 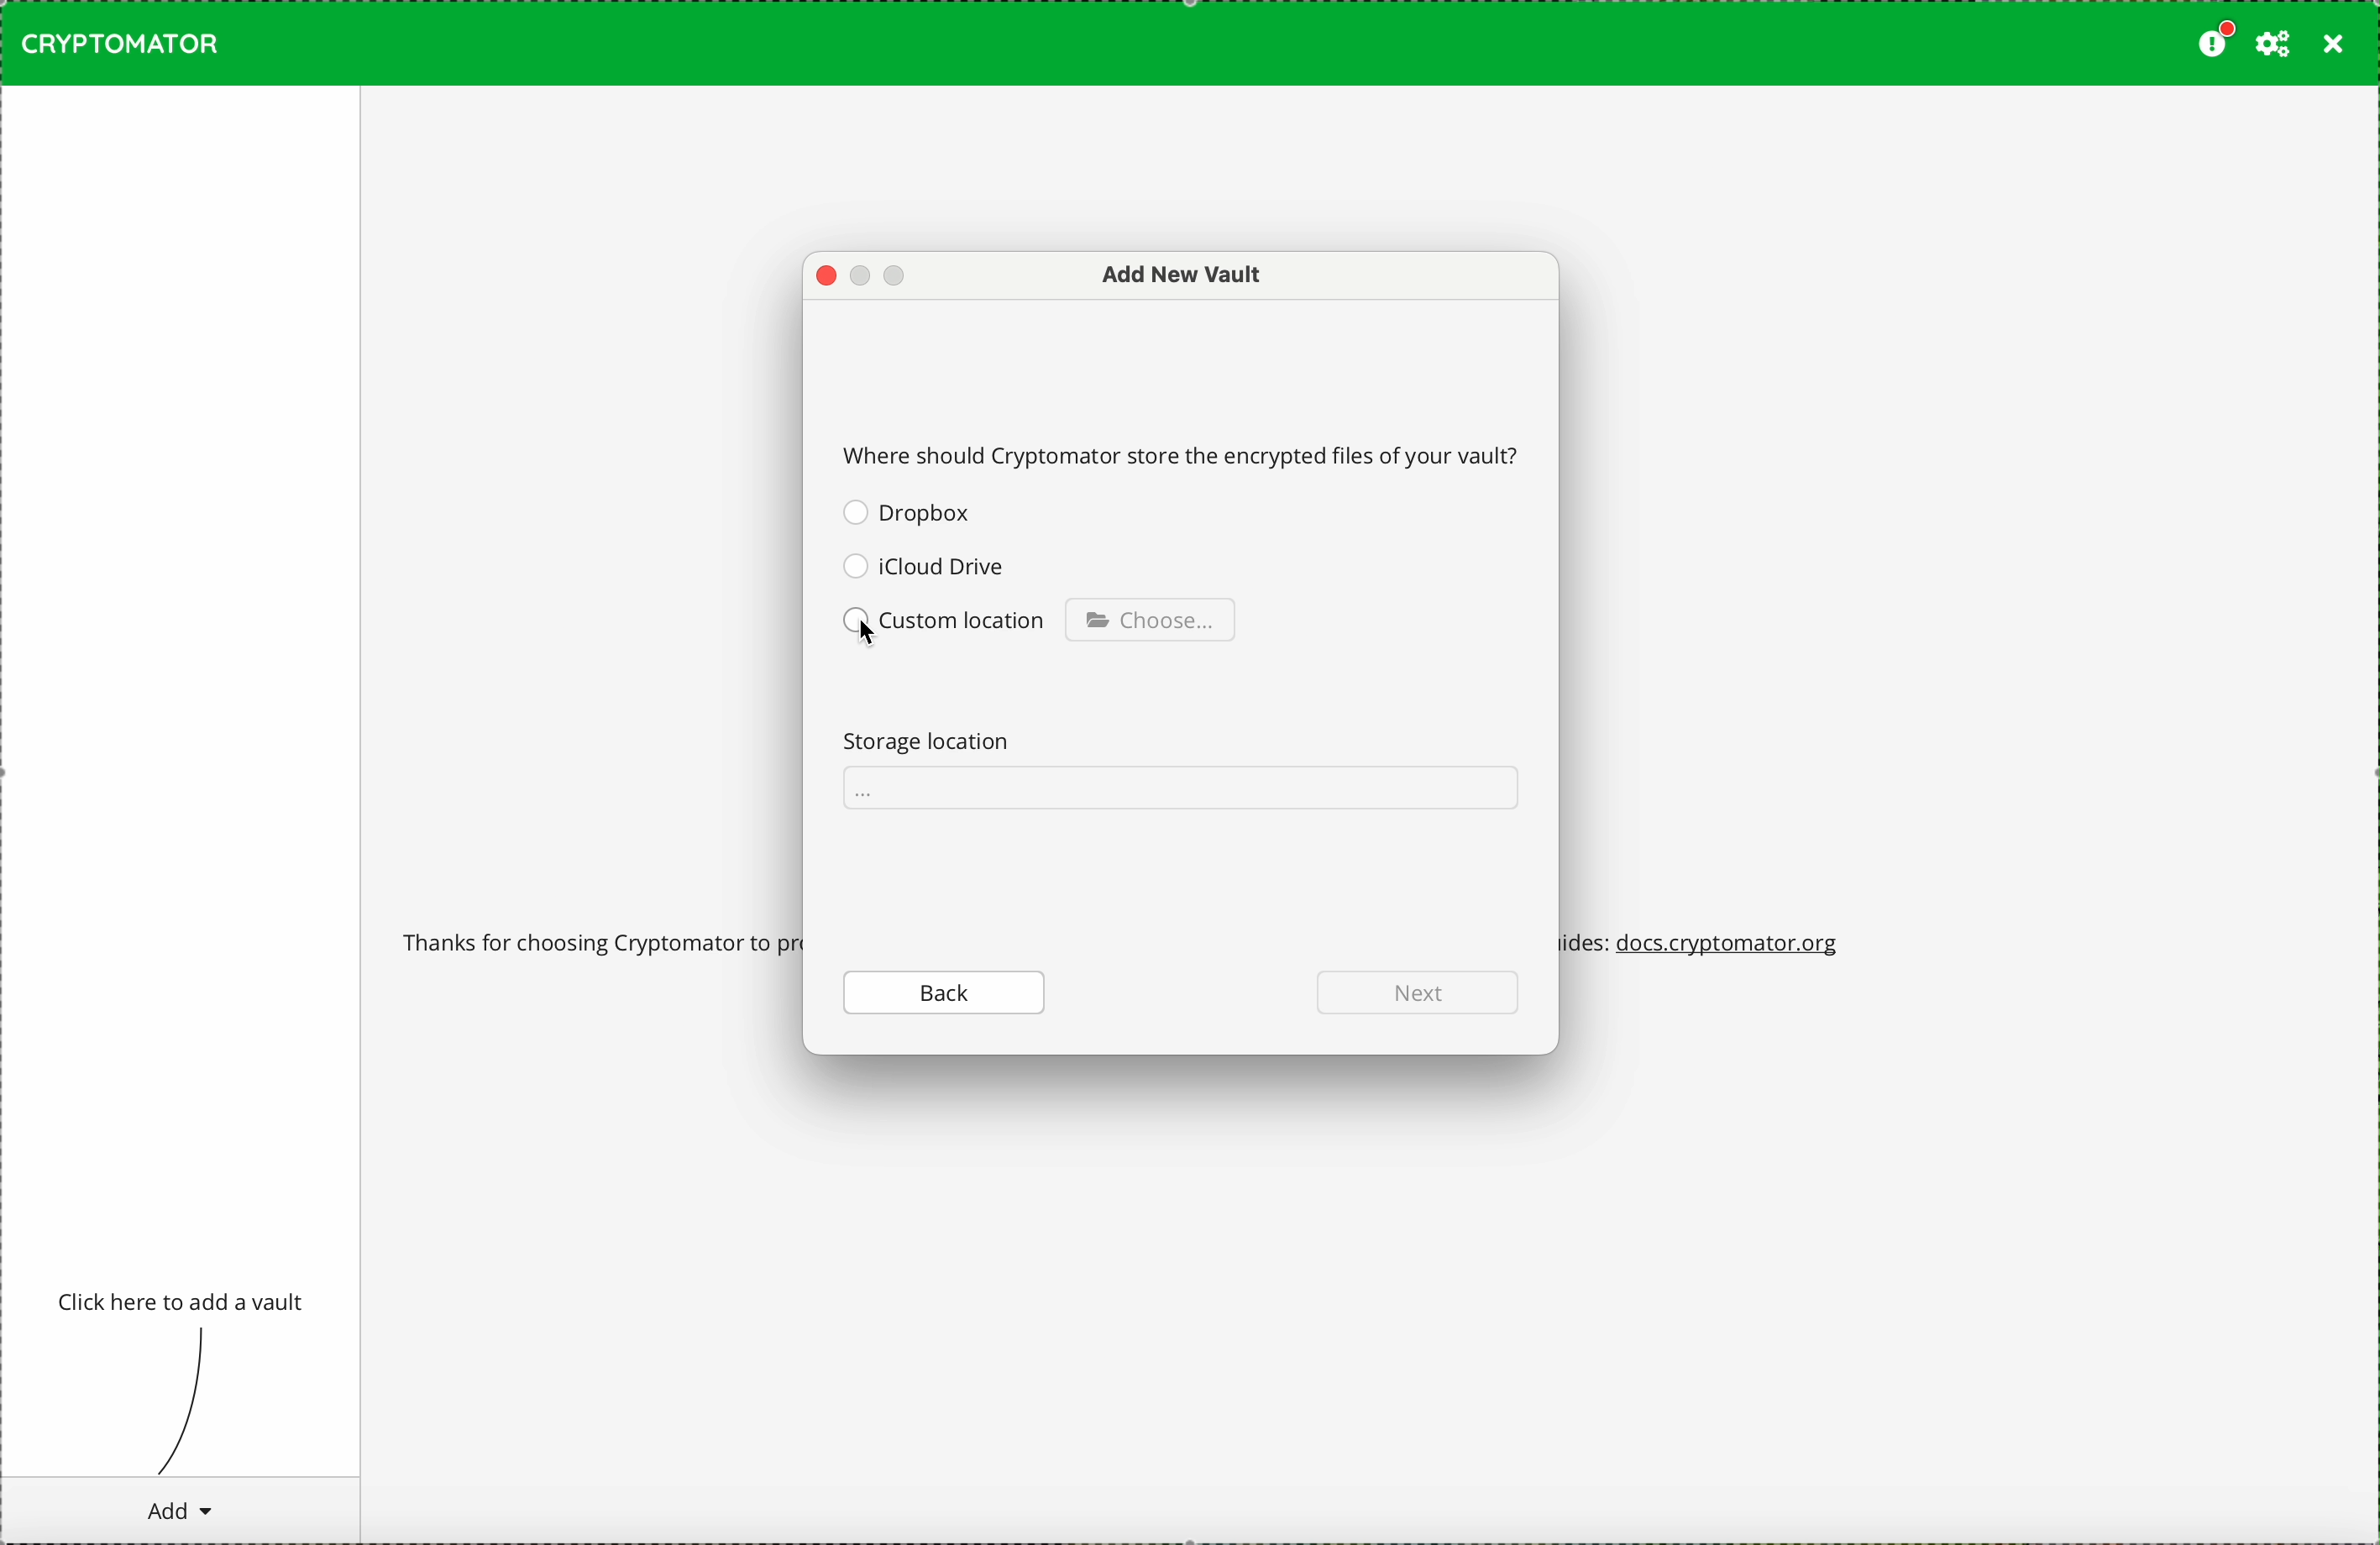 What do you see at coordinates (178, 1510) in the screenshot?
I see `cursor on add button` at bounding box center [178, 1510].